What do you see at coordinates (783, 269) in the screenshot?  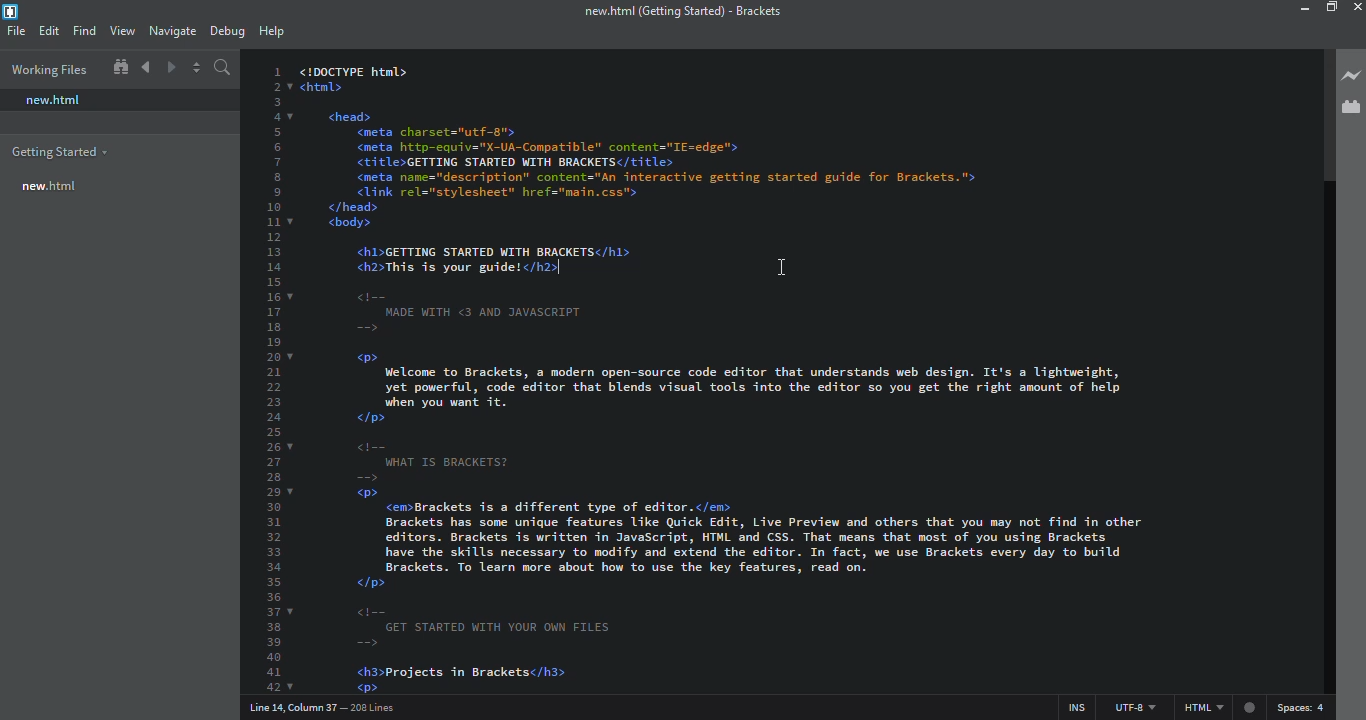 I see `cursor` at bounding box center [783, 269].